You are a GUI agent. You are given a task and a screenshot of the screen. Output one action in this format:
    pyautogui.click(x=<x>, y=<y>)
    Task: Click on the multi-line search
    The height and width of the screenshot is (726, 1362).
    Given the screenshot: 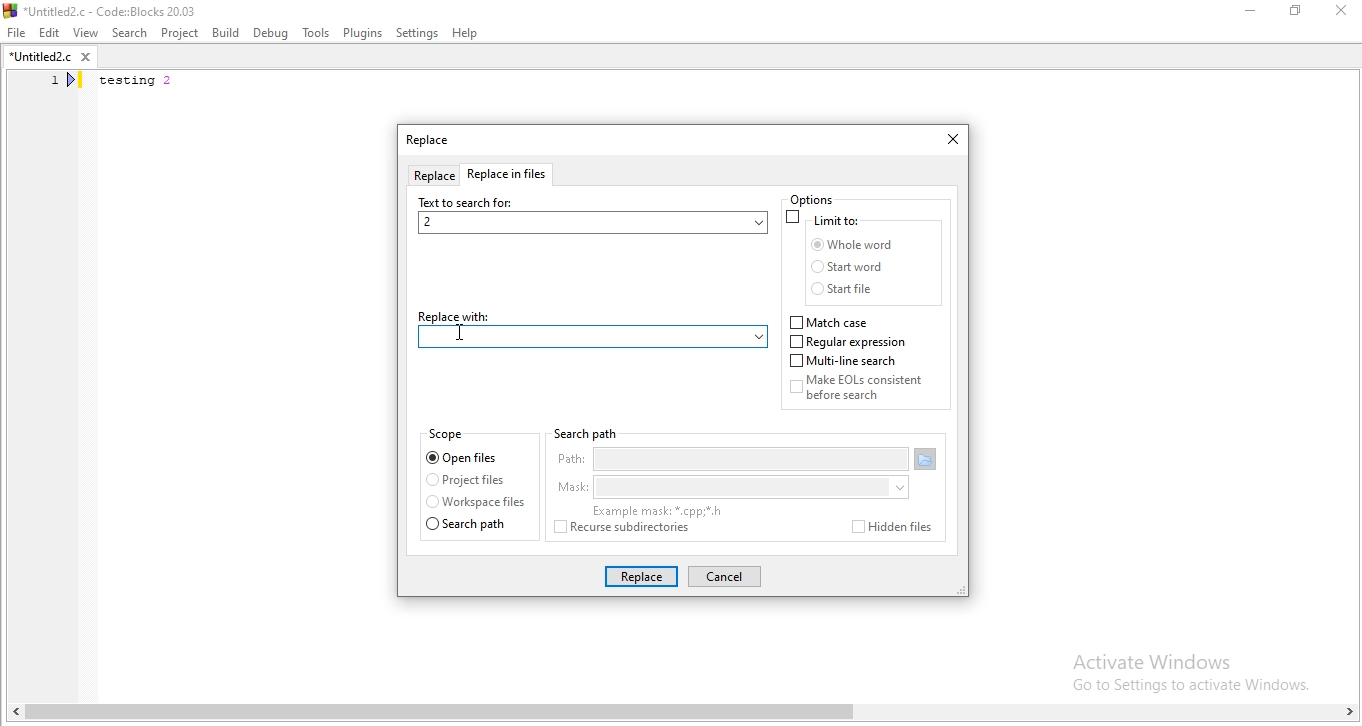 What is the action you would take?
    pyautogui.click(x=847, y=362)
    